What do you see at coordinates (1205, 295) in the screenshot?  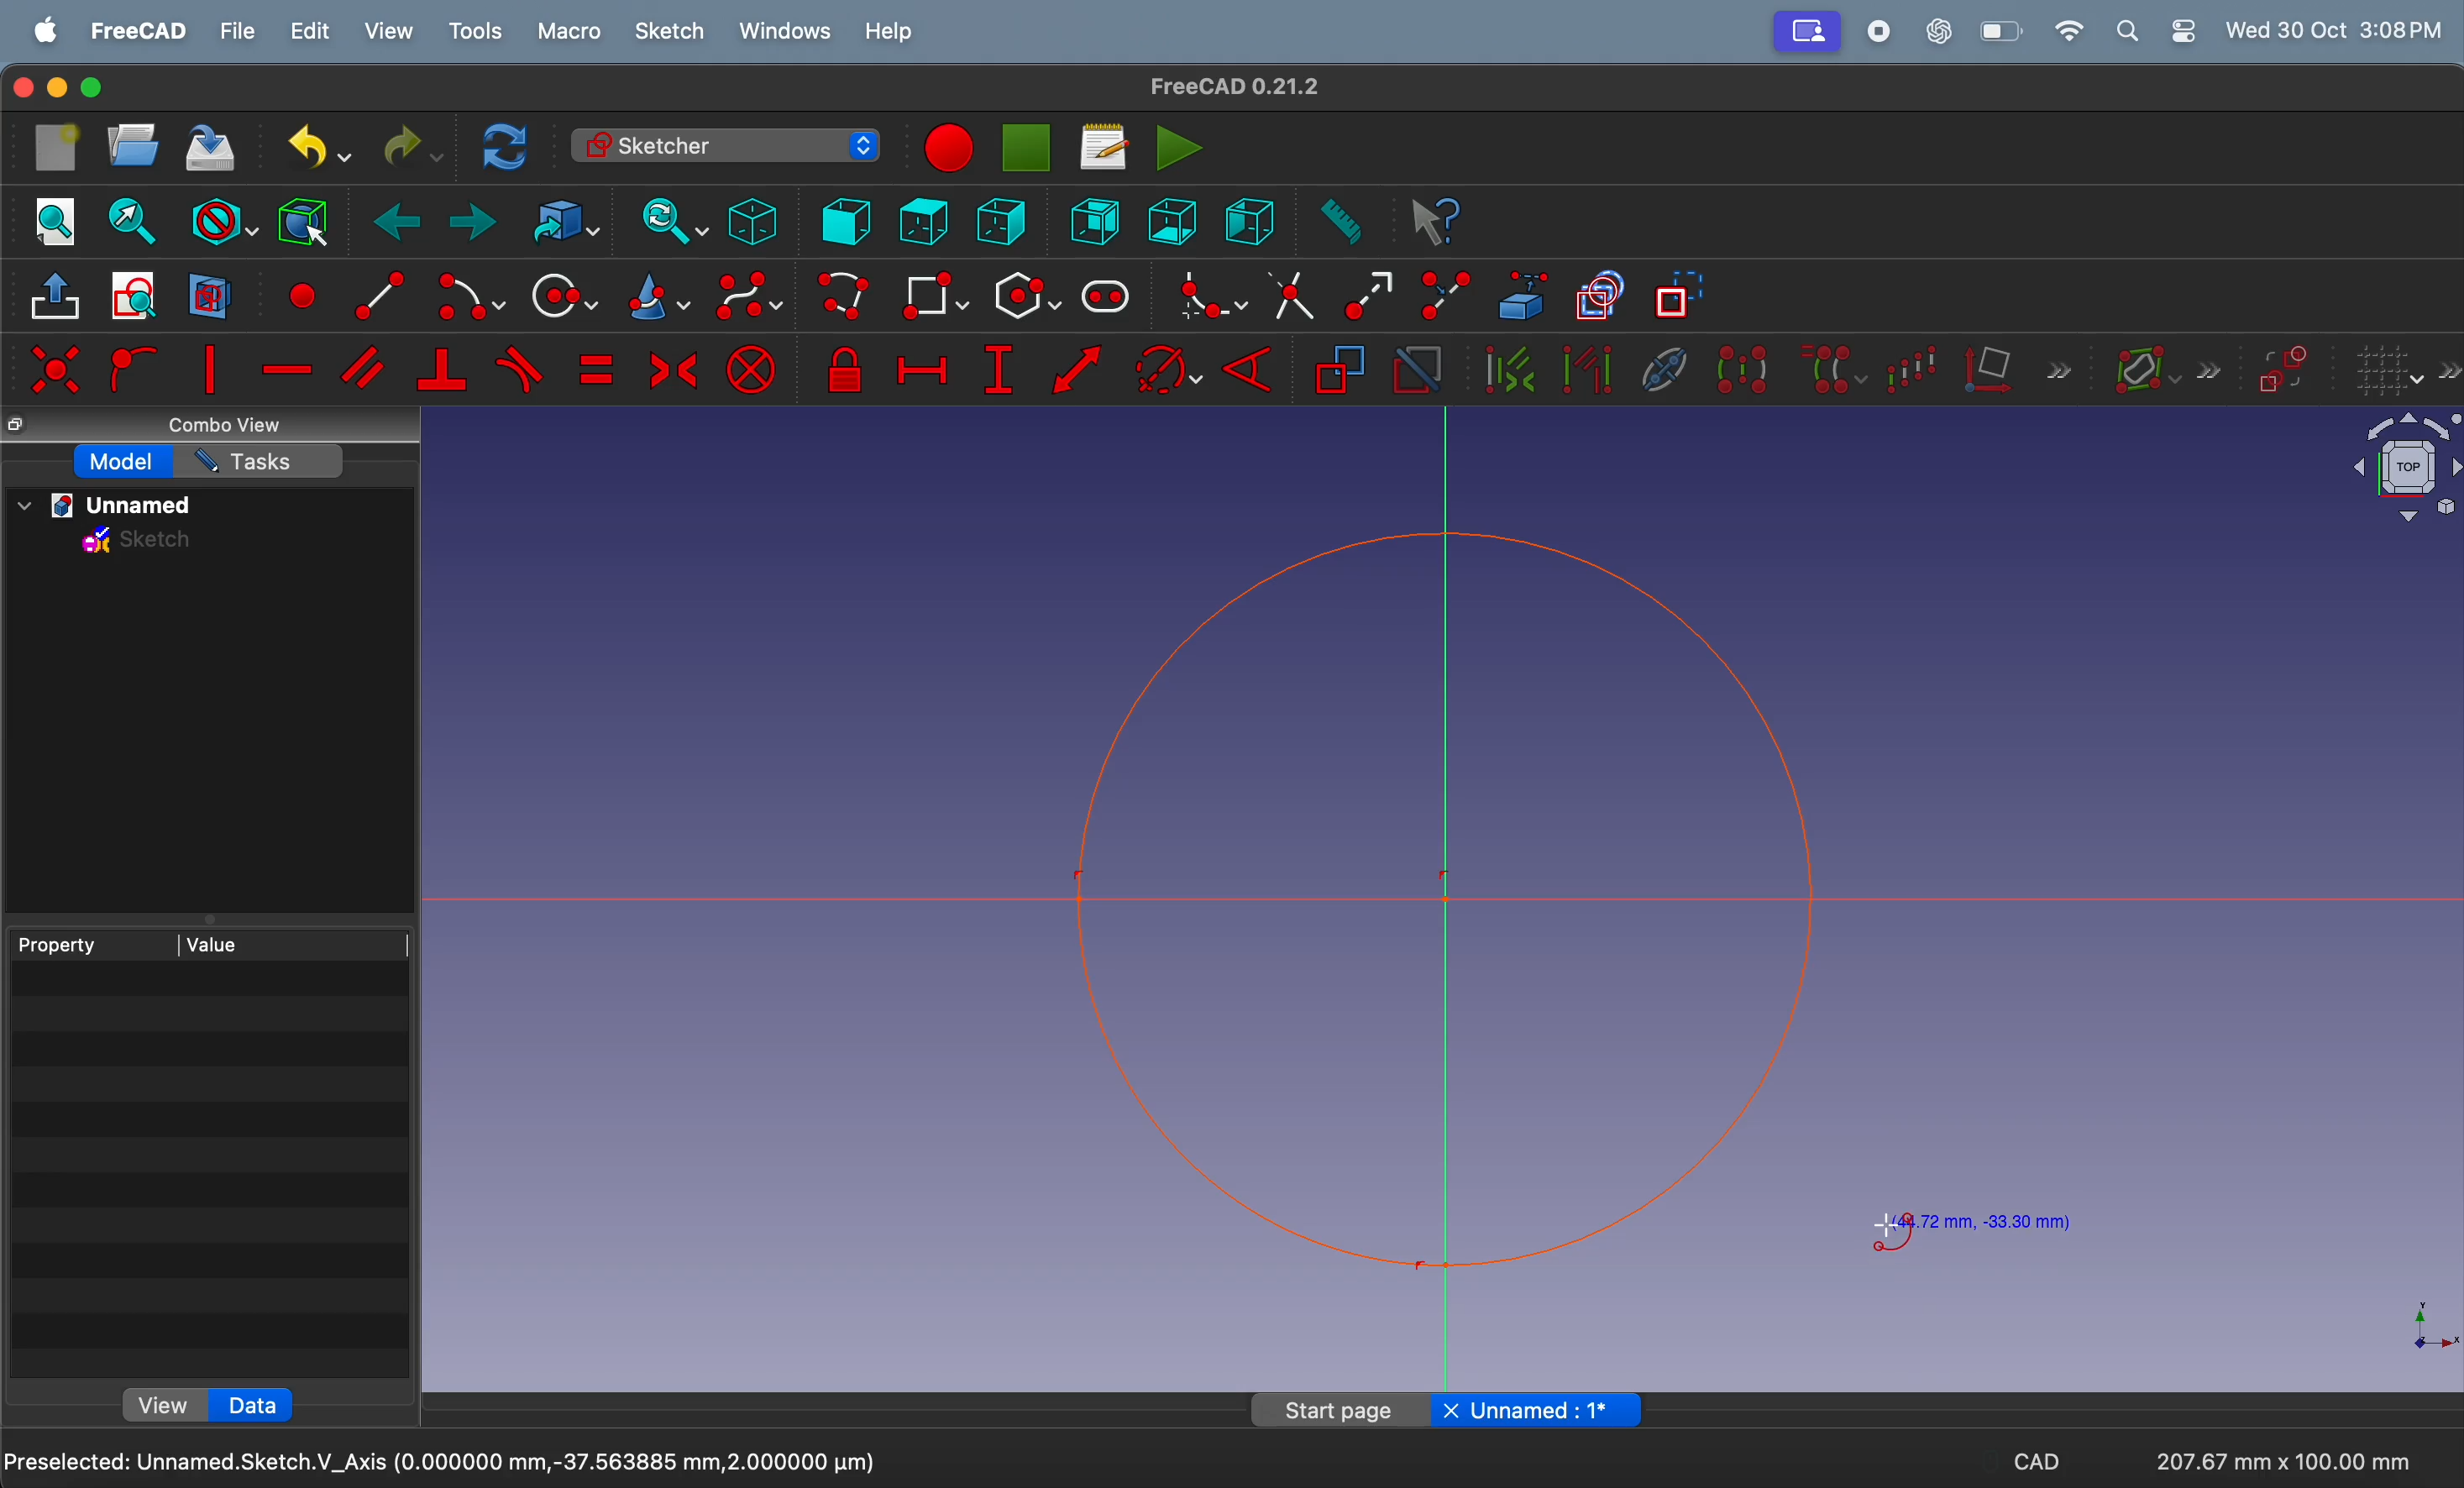 I see `create fillet` at bounding box center [1205, 295].